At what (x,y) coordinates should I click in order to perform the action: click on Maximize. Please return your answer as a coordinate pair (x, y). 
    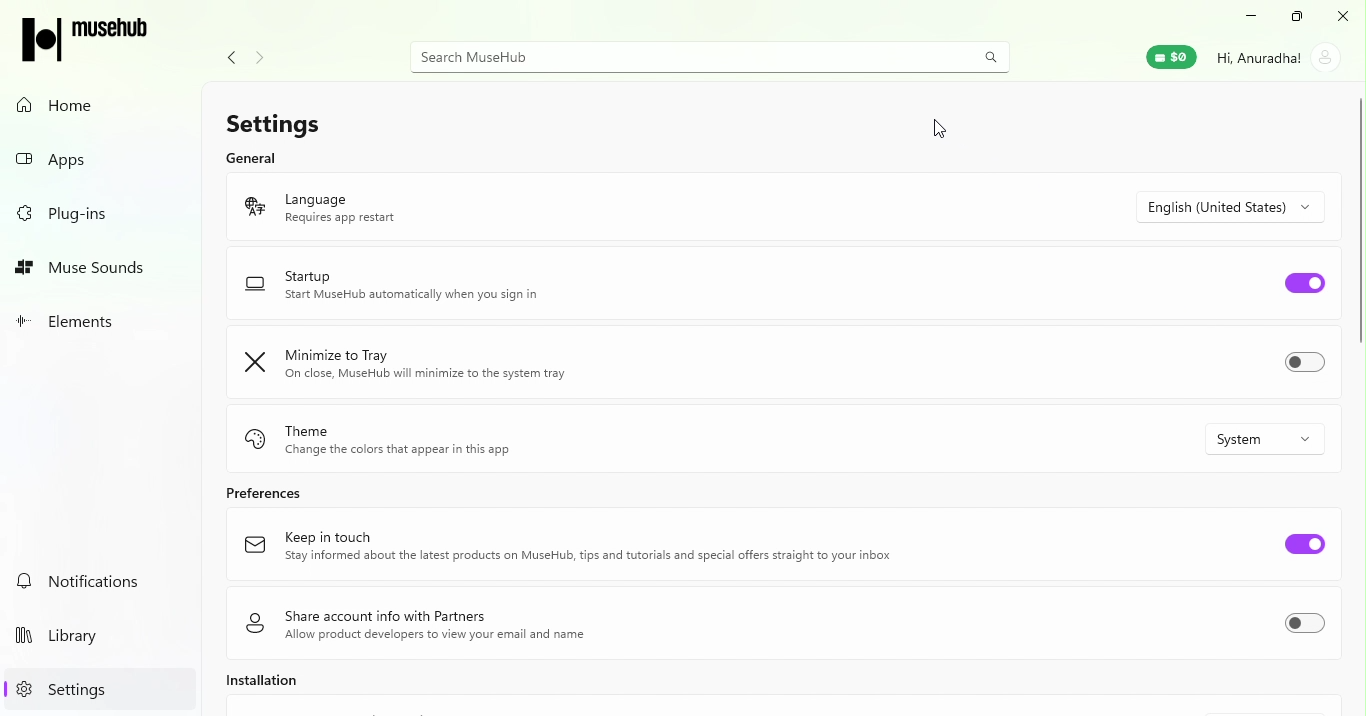
    Looking at the image, I should click on (1295, 17).